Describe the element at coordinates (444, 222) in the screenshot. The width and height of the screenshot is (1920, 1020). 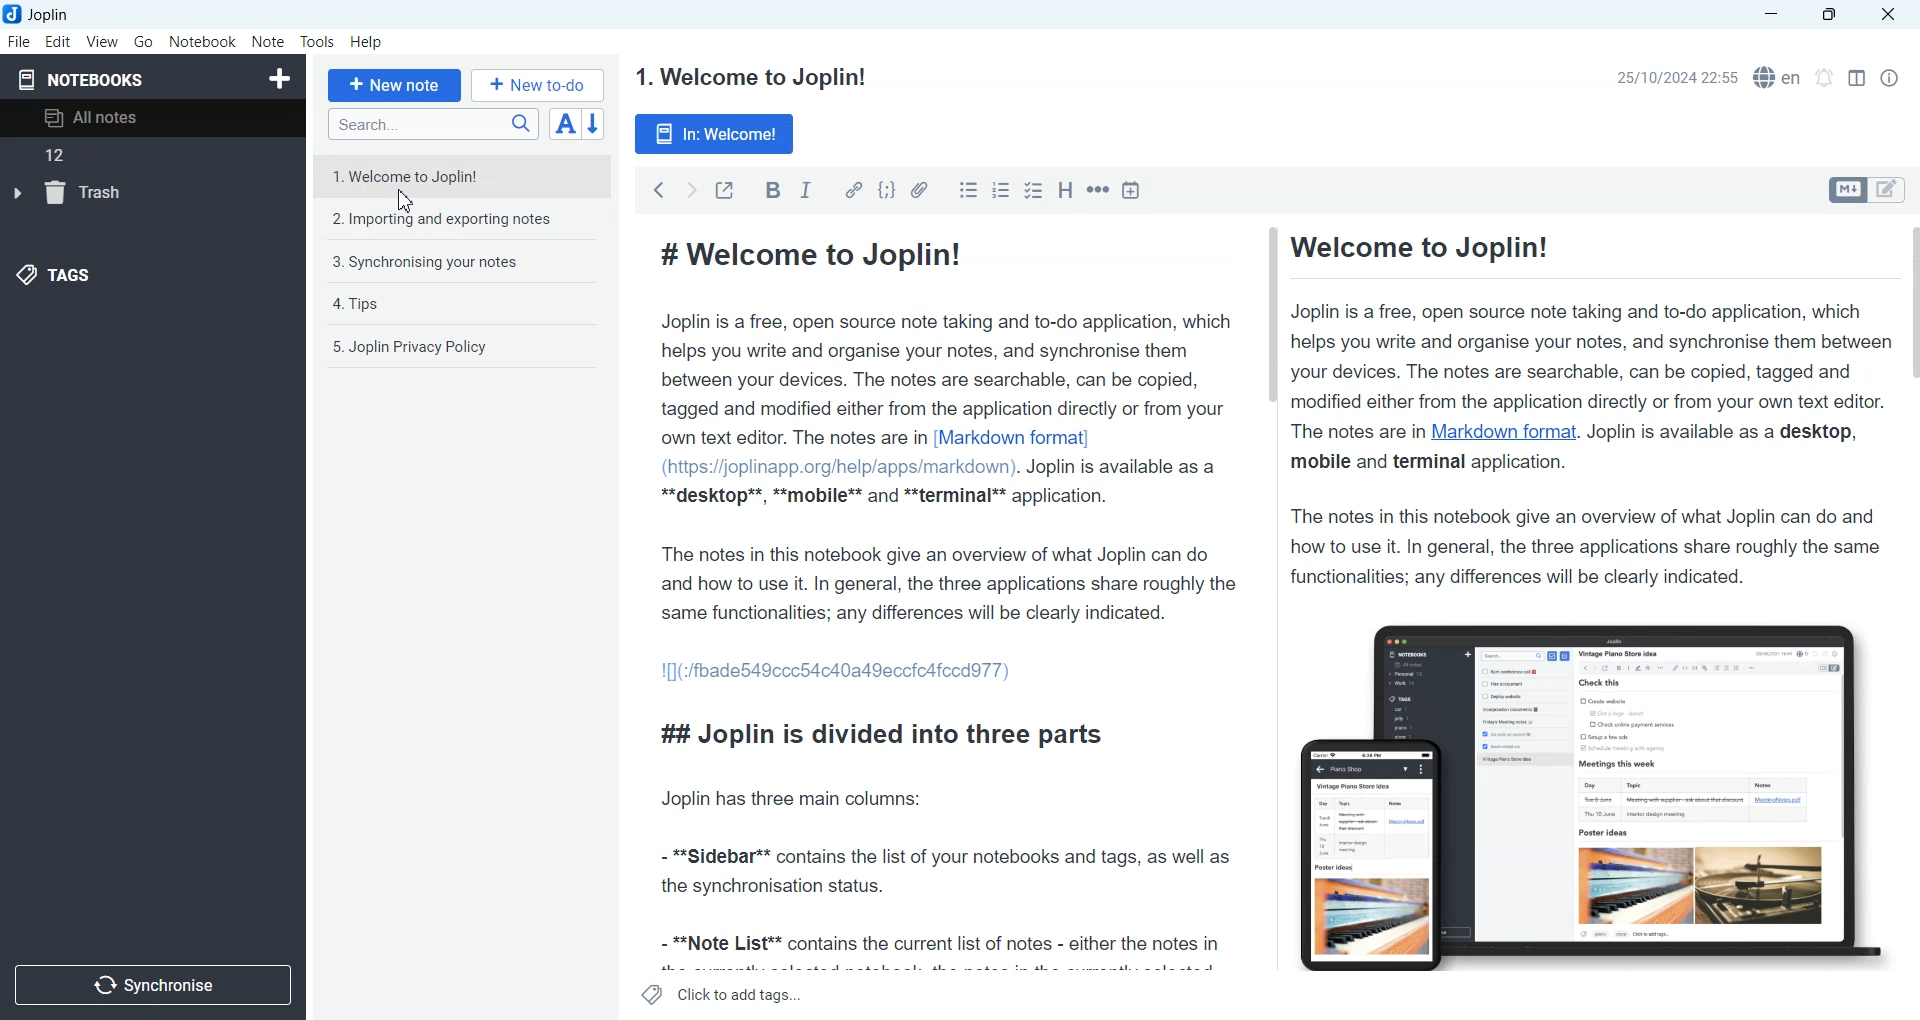
I see `2. Importing and exporting notes` at that location.